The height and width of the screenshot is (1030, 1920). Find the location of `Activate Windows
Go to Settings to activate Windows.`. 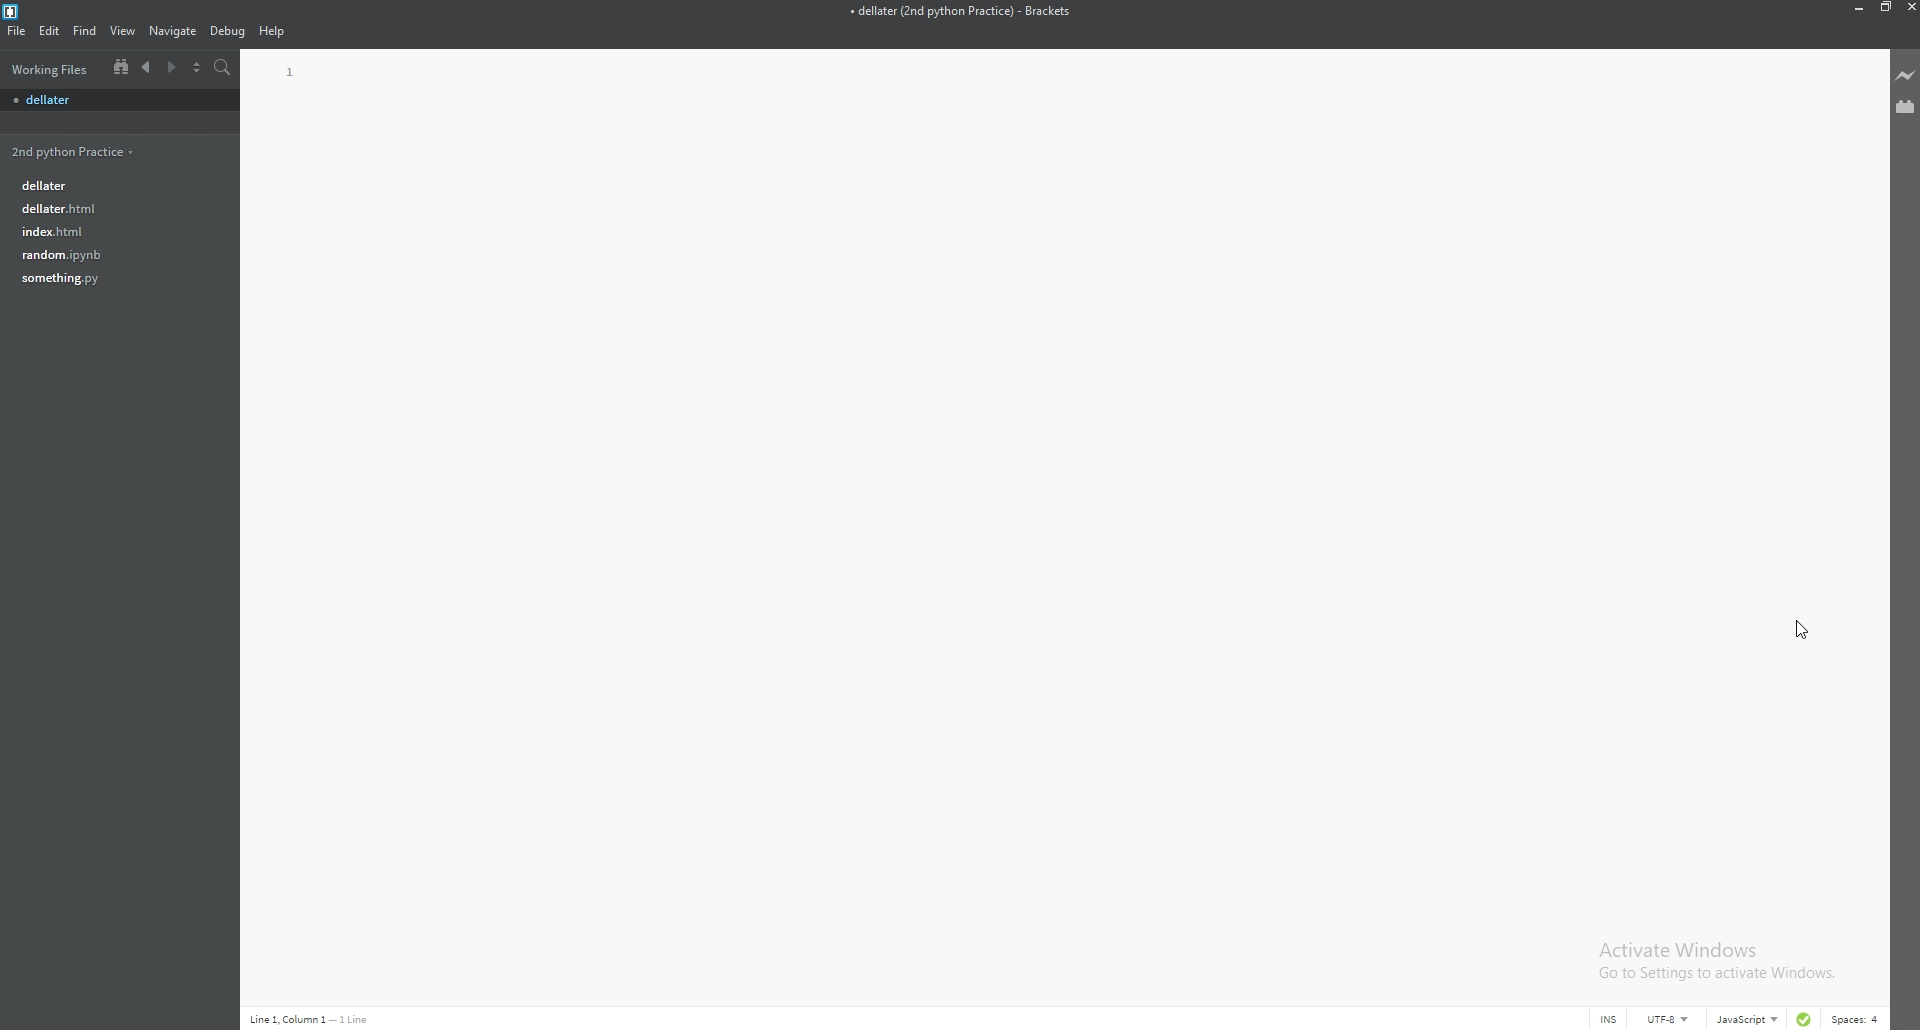

Activate Windows
Go to Settings to activate Windows. is located at coordinates (1714, 960).